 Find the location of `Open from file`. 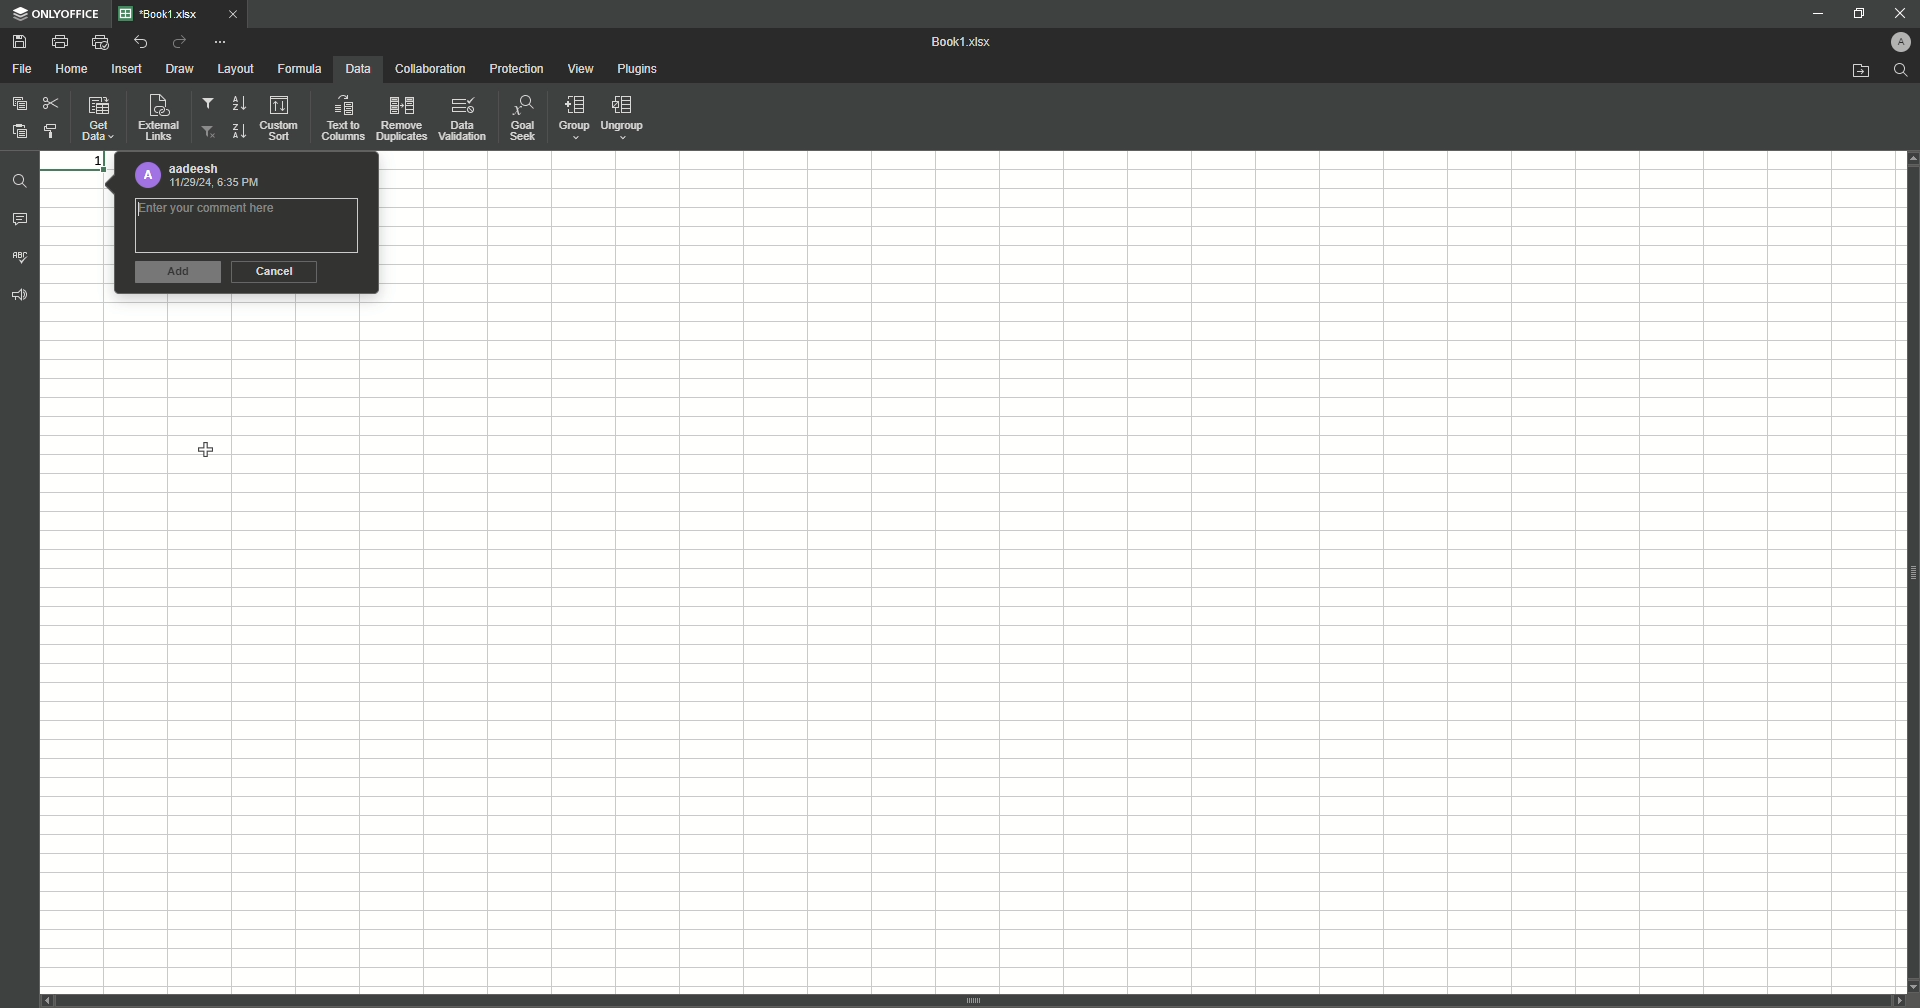

Open from file is located at coordinates (1851, 72).